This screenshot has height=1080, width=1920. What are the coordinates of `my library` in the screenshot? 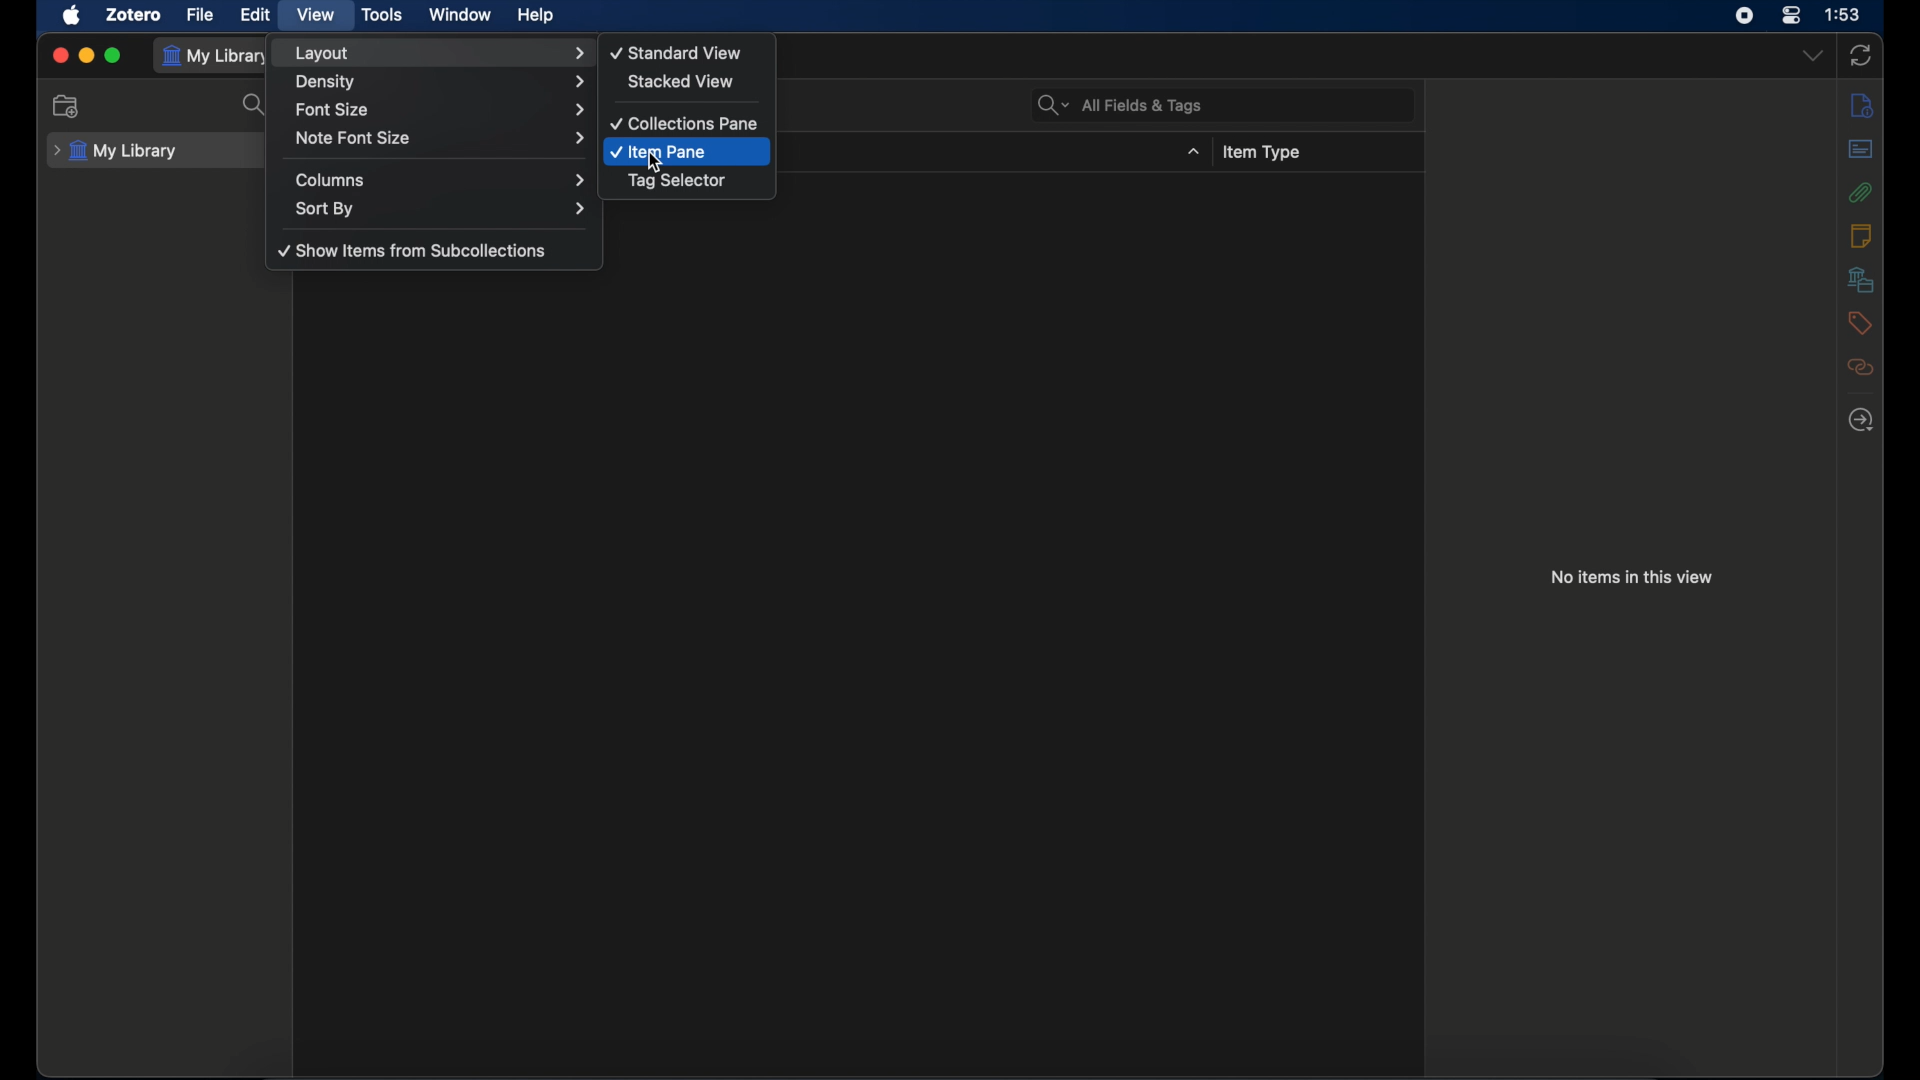 It's located at (115, 151).